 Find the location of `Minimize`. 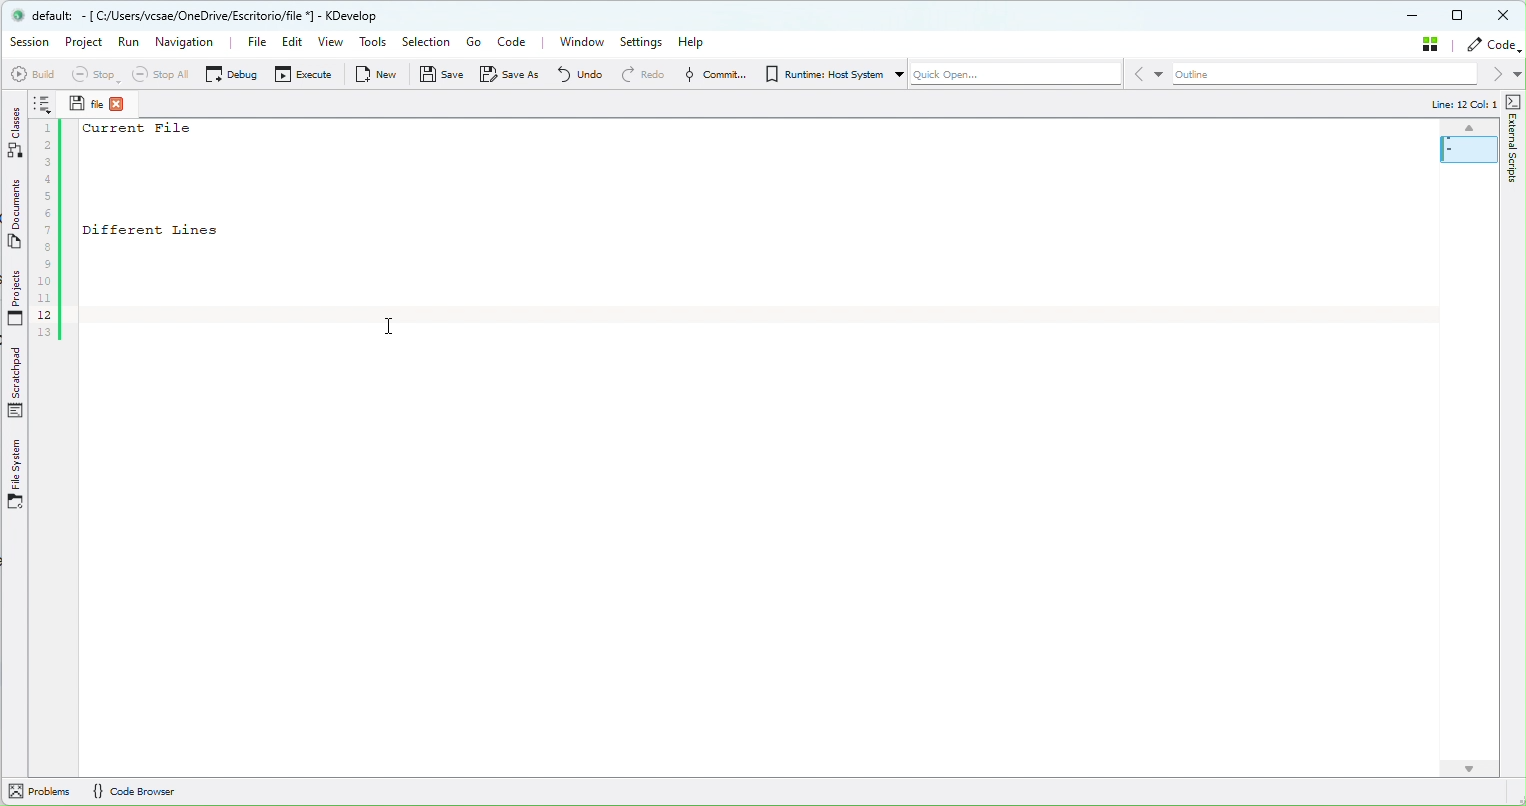

Minimize is located at coordinates (1407, 15).